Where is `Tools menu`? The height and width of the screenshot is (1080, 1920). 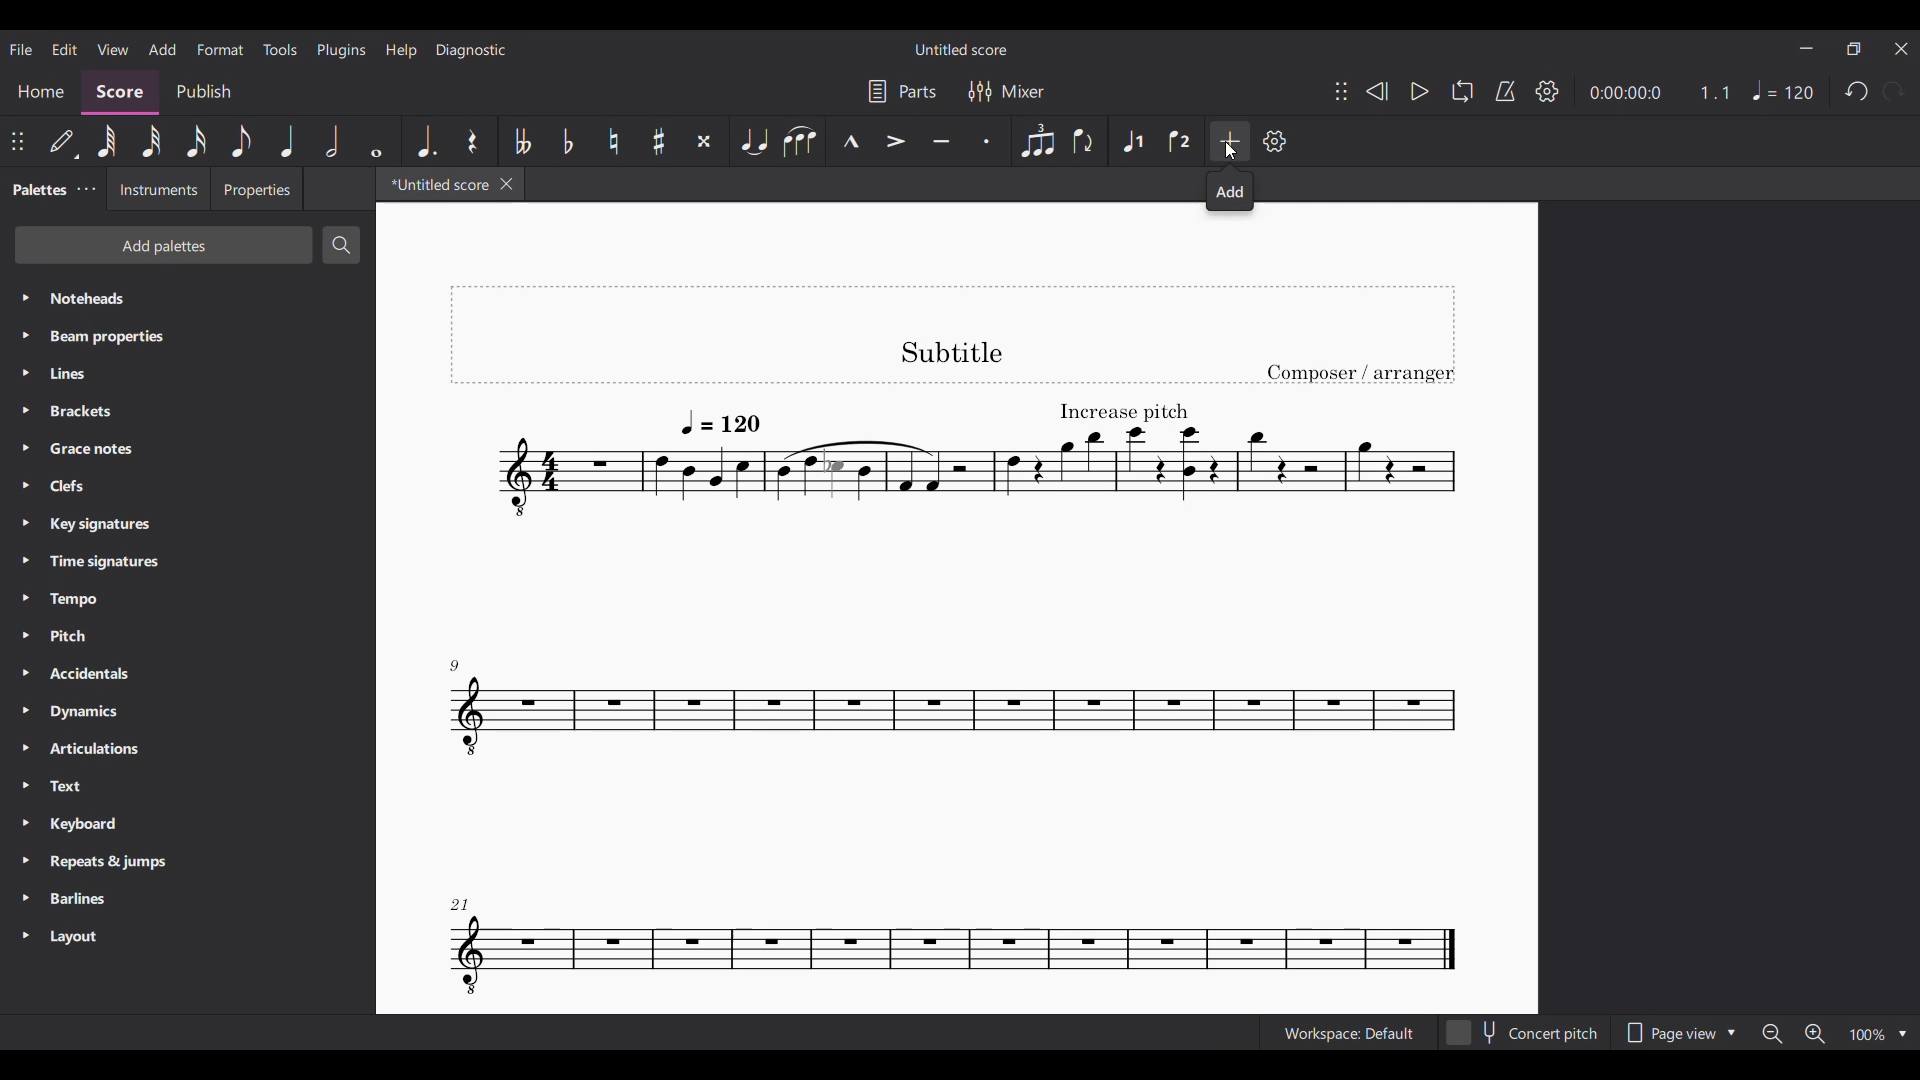 Tools menu is located at coordinates (280, 49).